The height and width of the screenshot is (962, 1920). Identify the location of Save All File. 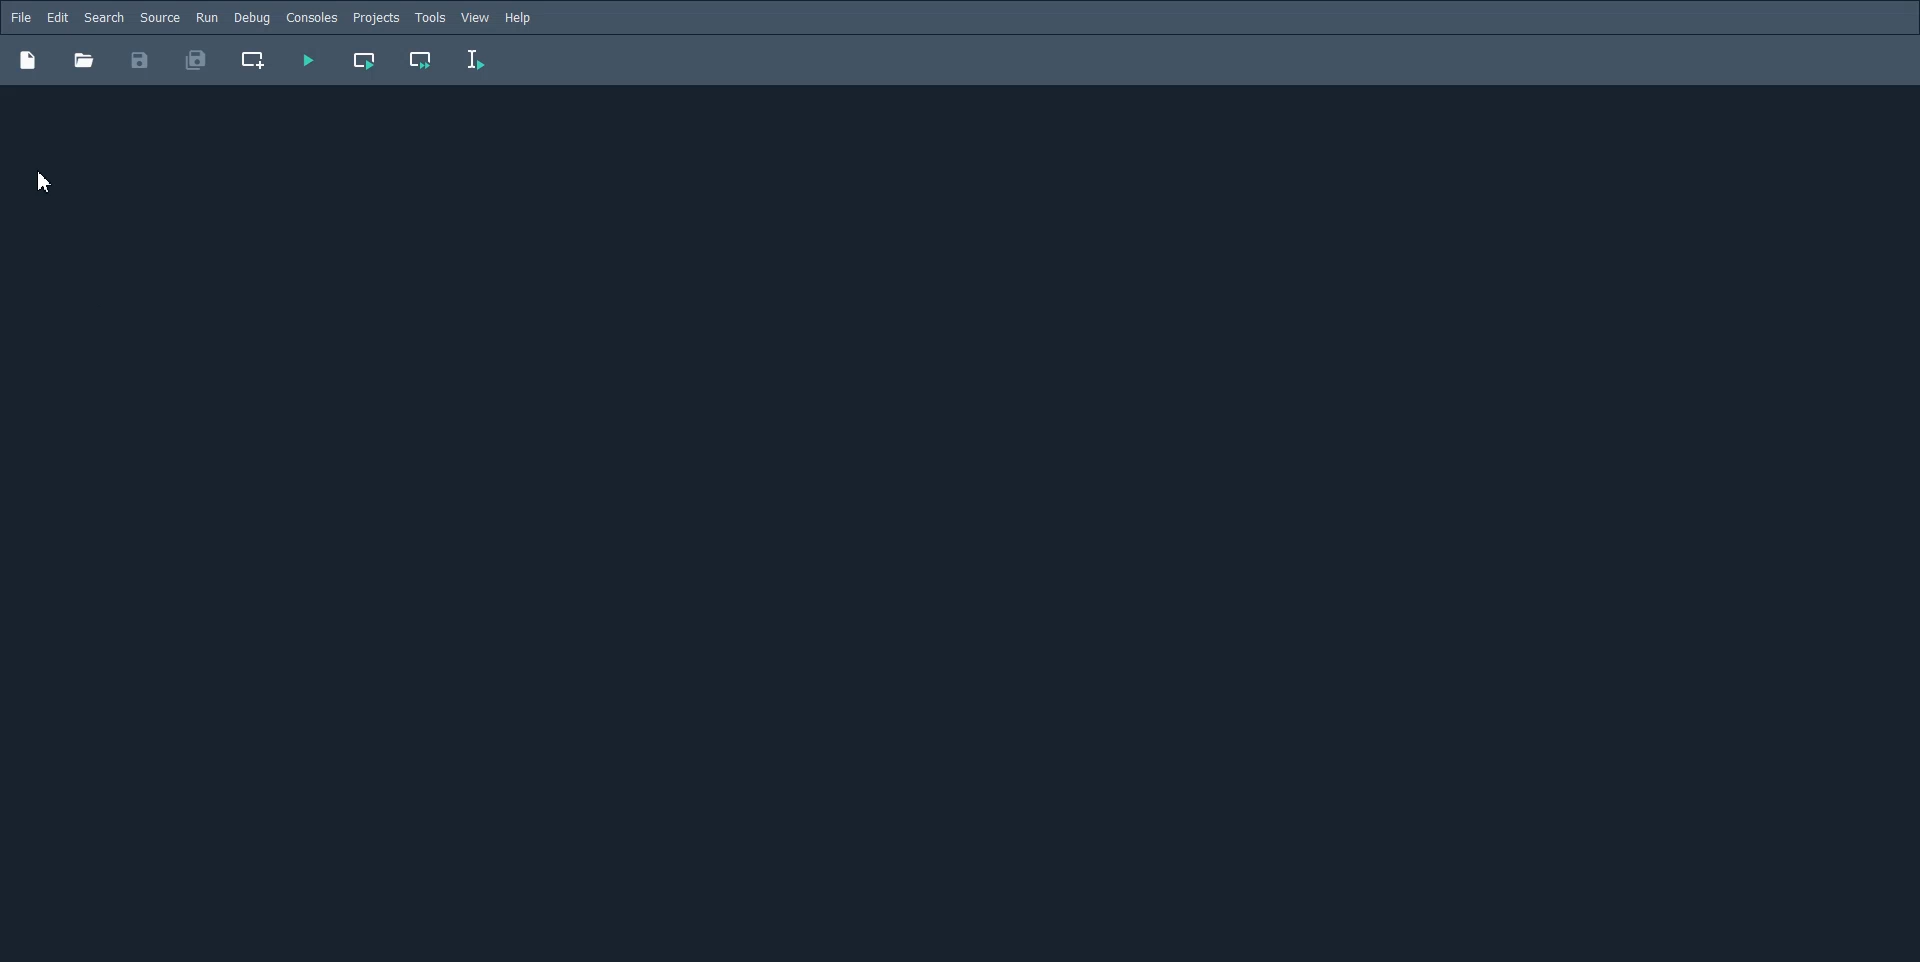
(194, 60).